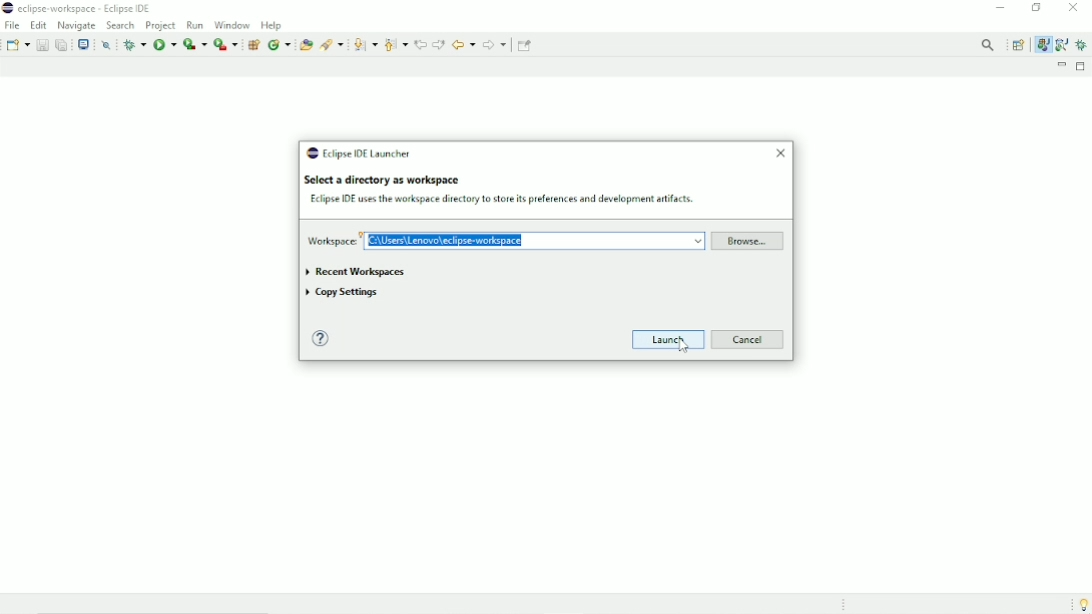  I want to click on eclipse workspace - Eclipse IDE, so click(91, 9).